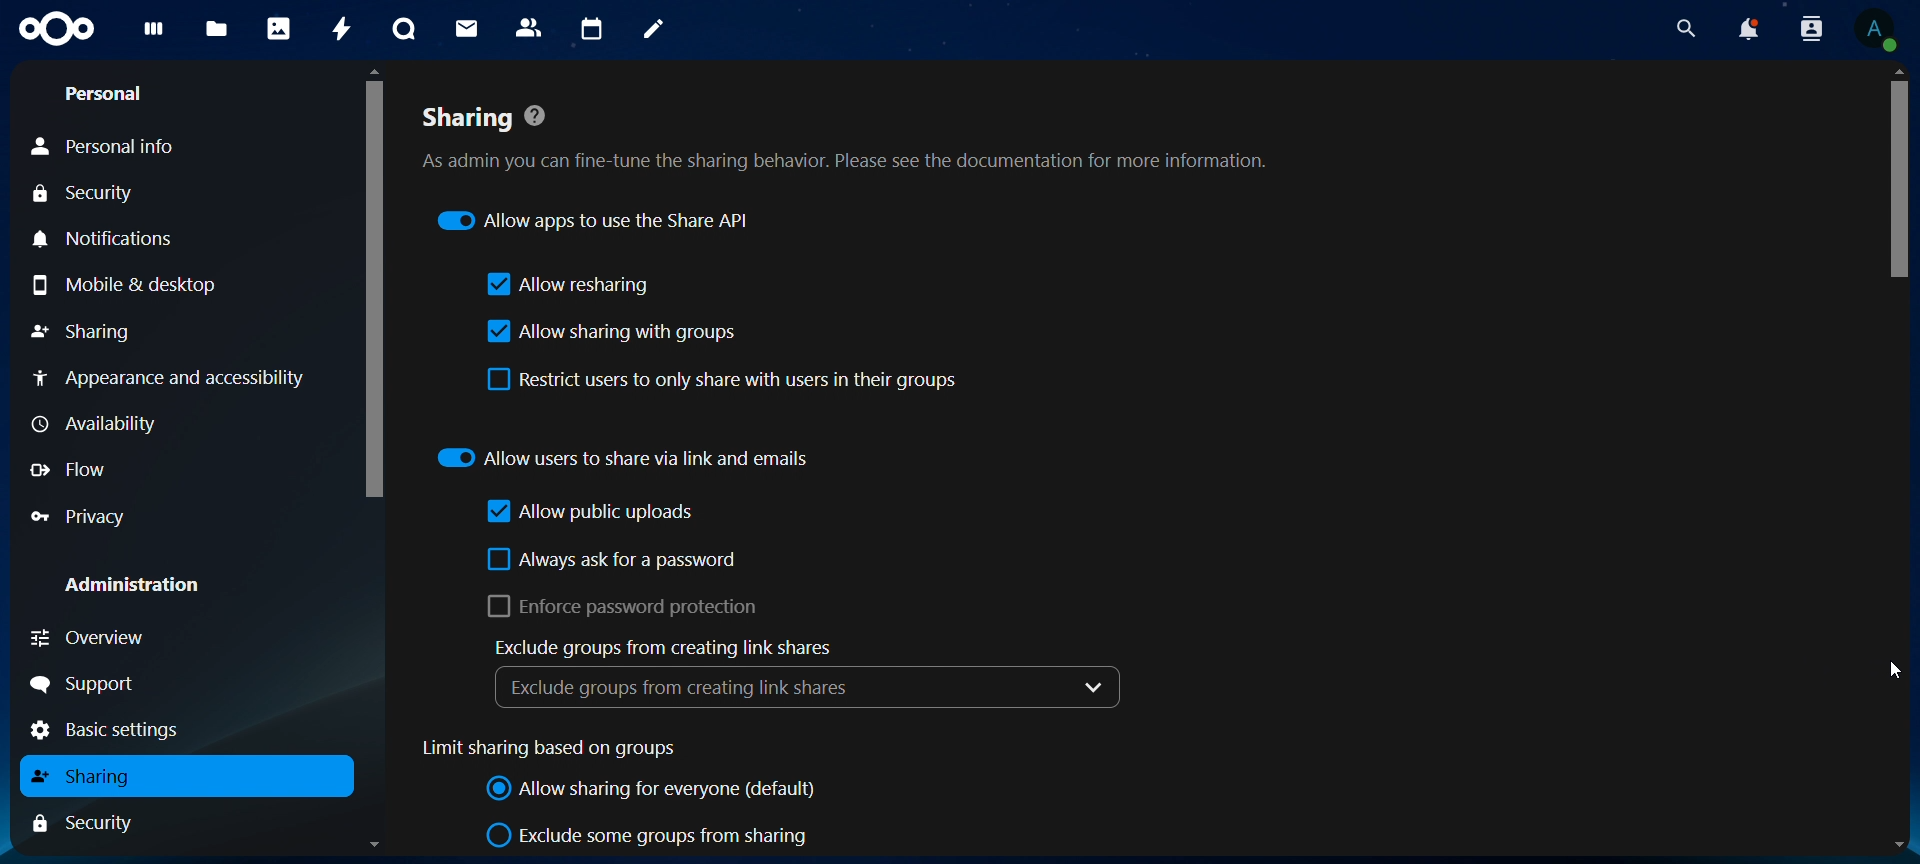 The height and width of the screenshot is (864, 1920). I want to click on basic settings, so click(113, 730).